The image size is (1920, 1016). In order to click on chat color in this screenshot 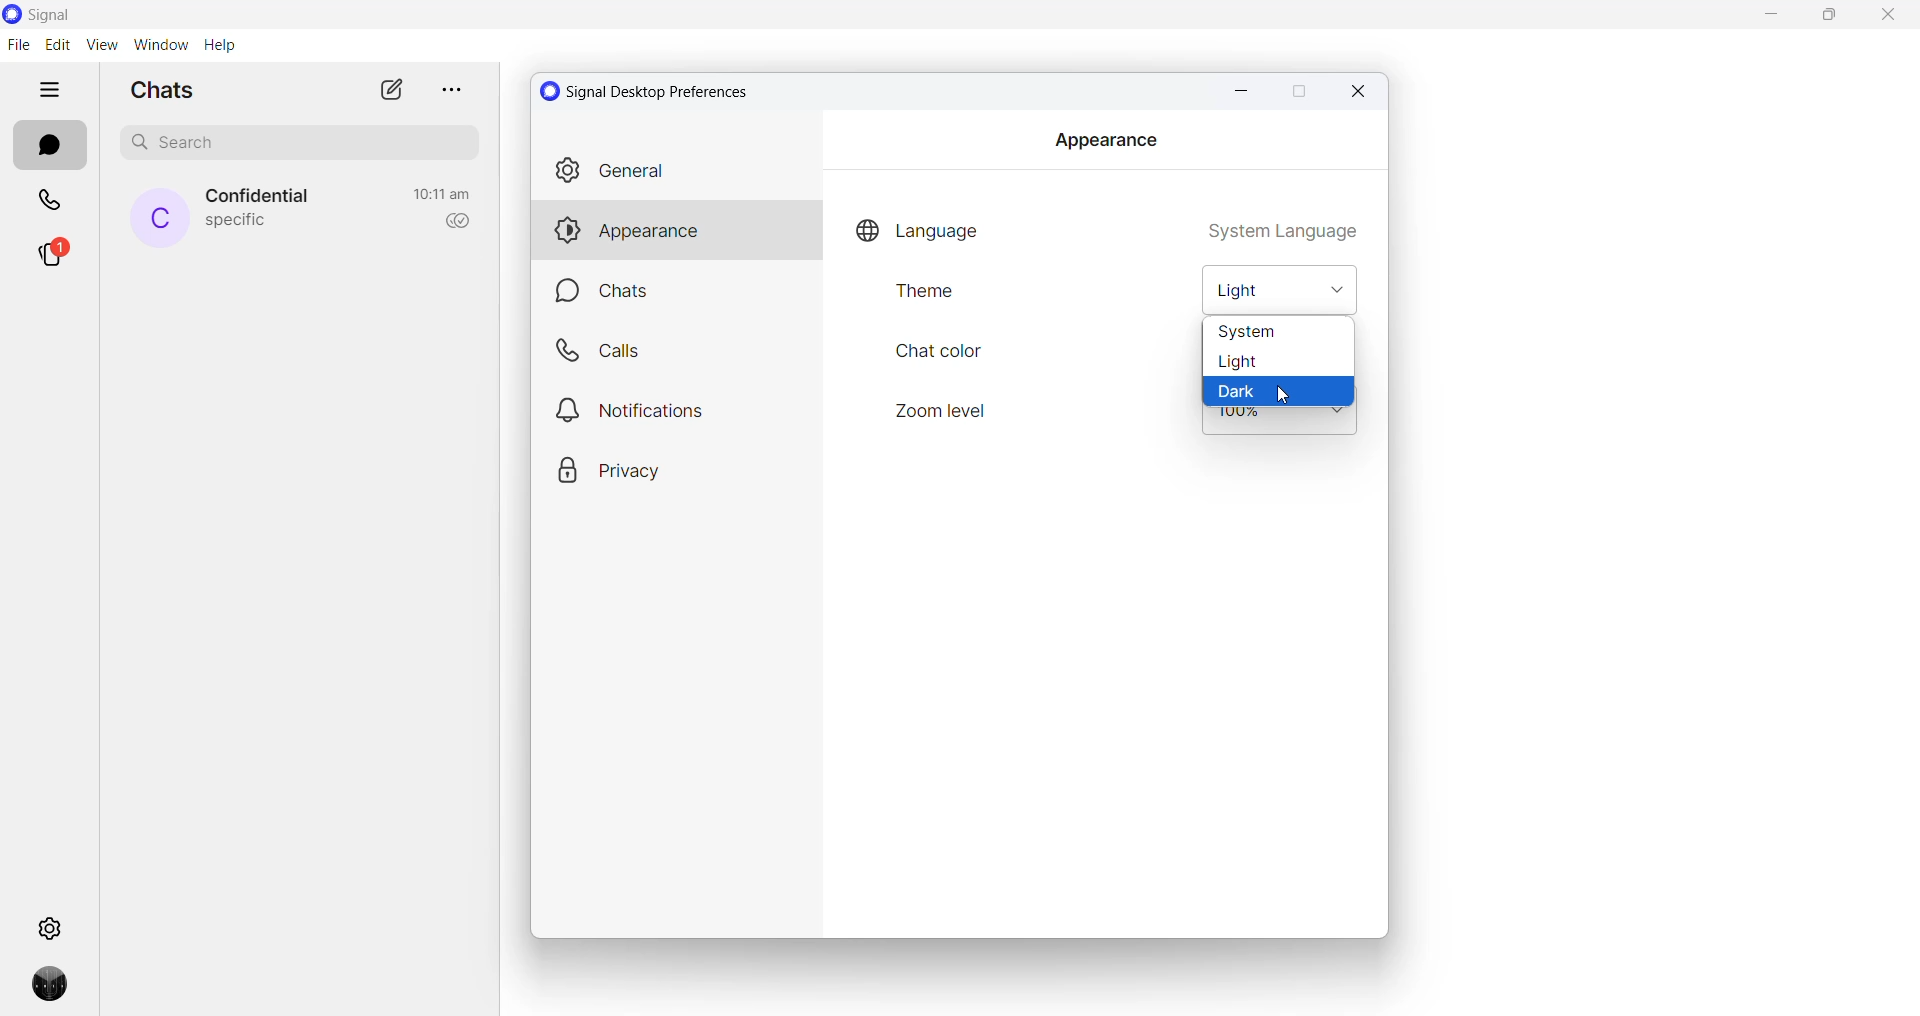, I will do `click(940, 353)`.